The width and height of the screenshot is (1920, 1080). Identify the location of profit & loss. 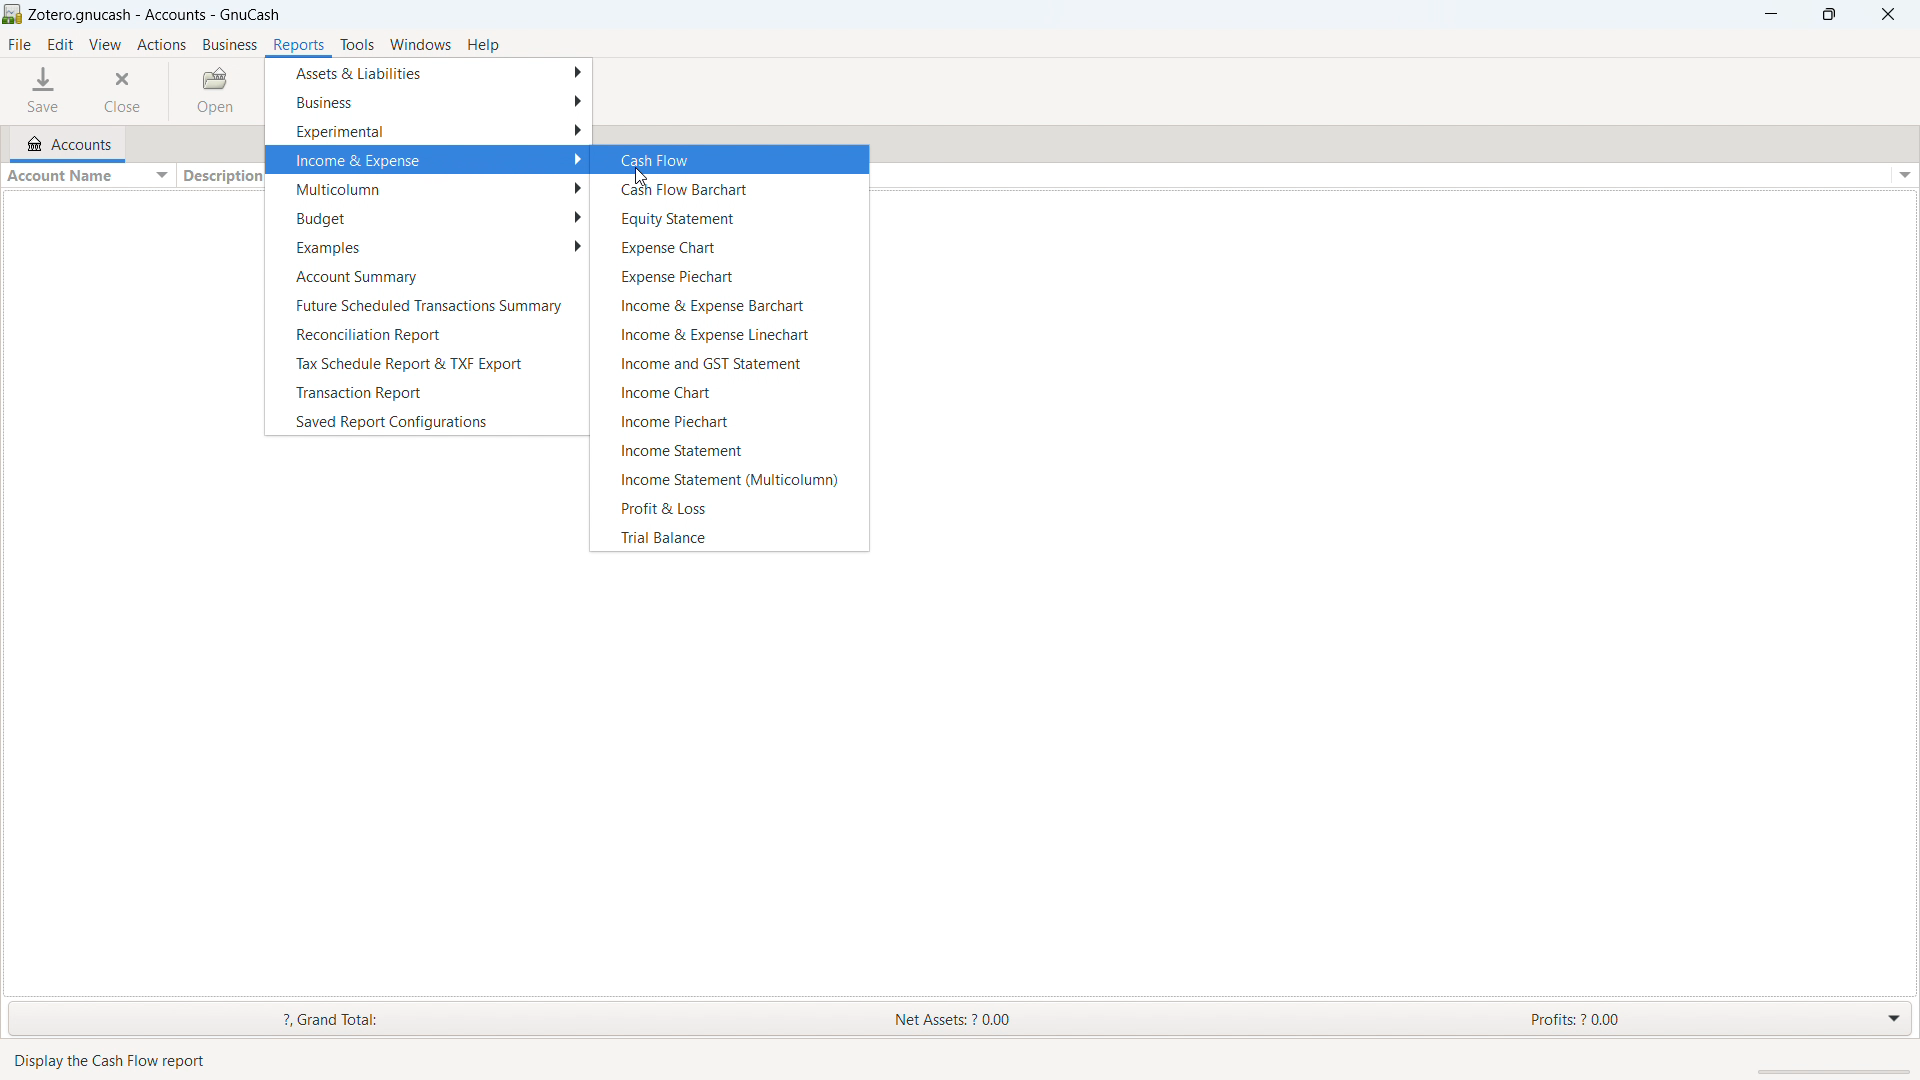
(729, 507).